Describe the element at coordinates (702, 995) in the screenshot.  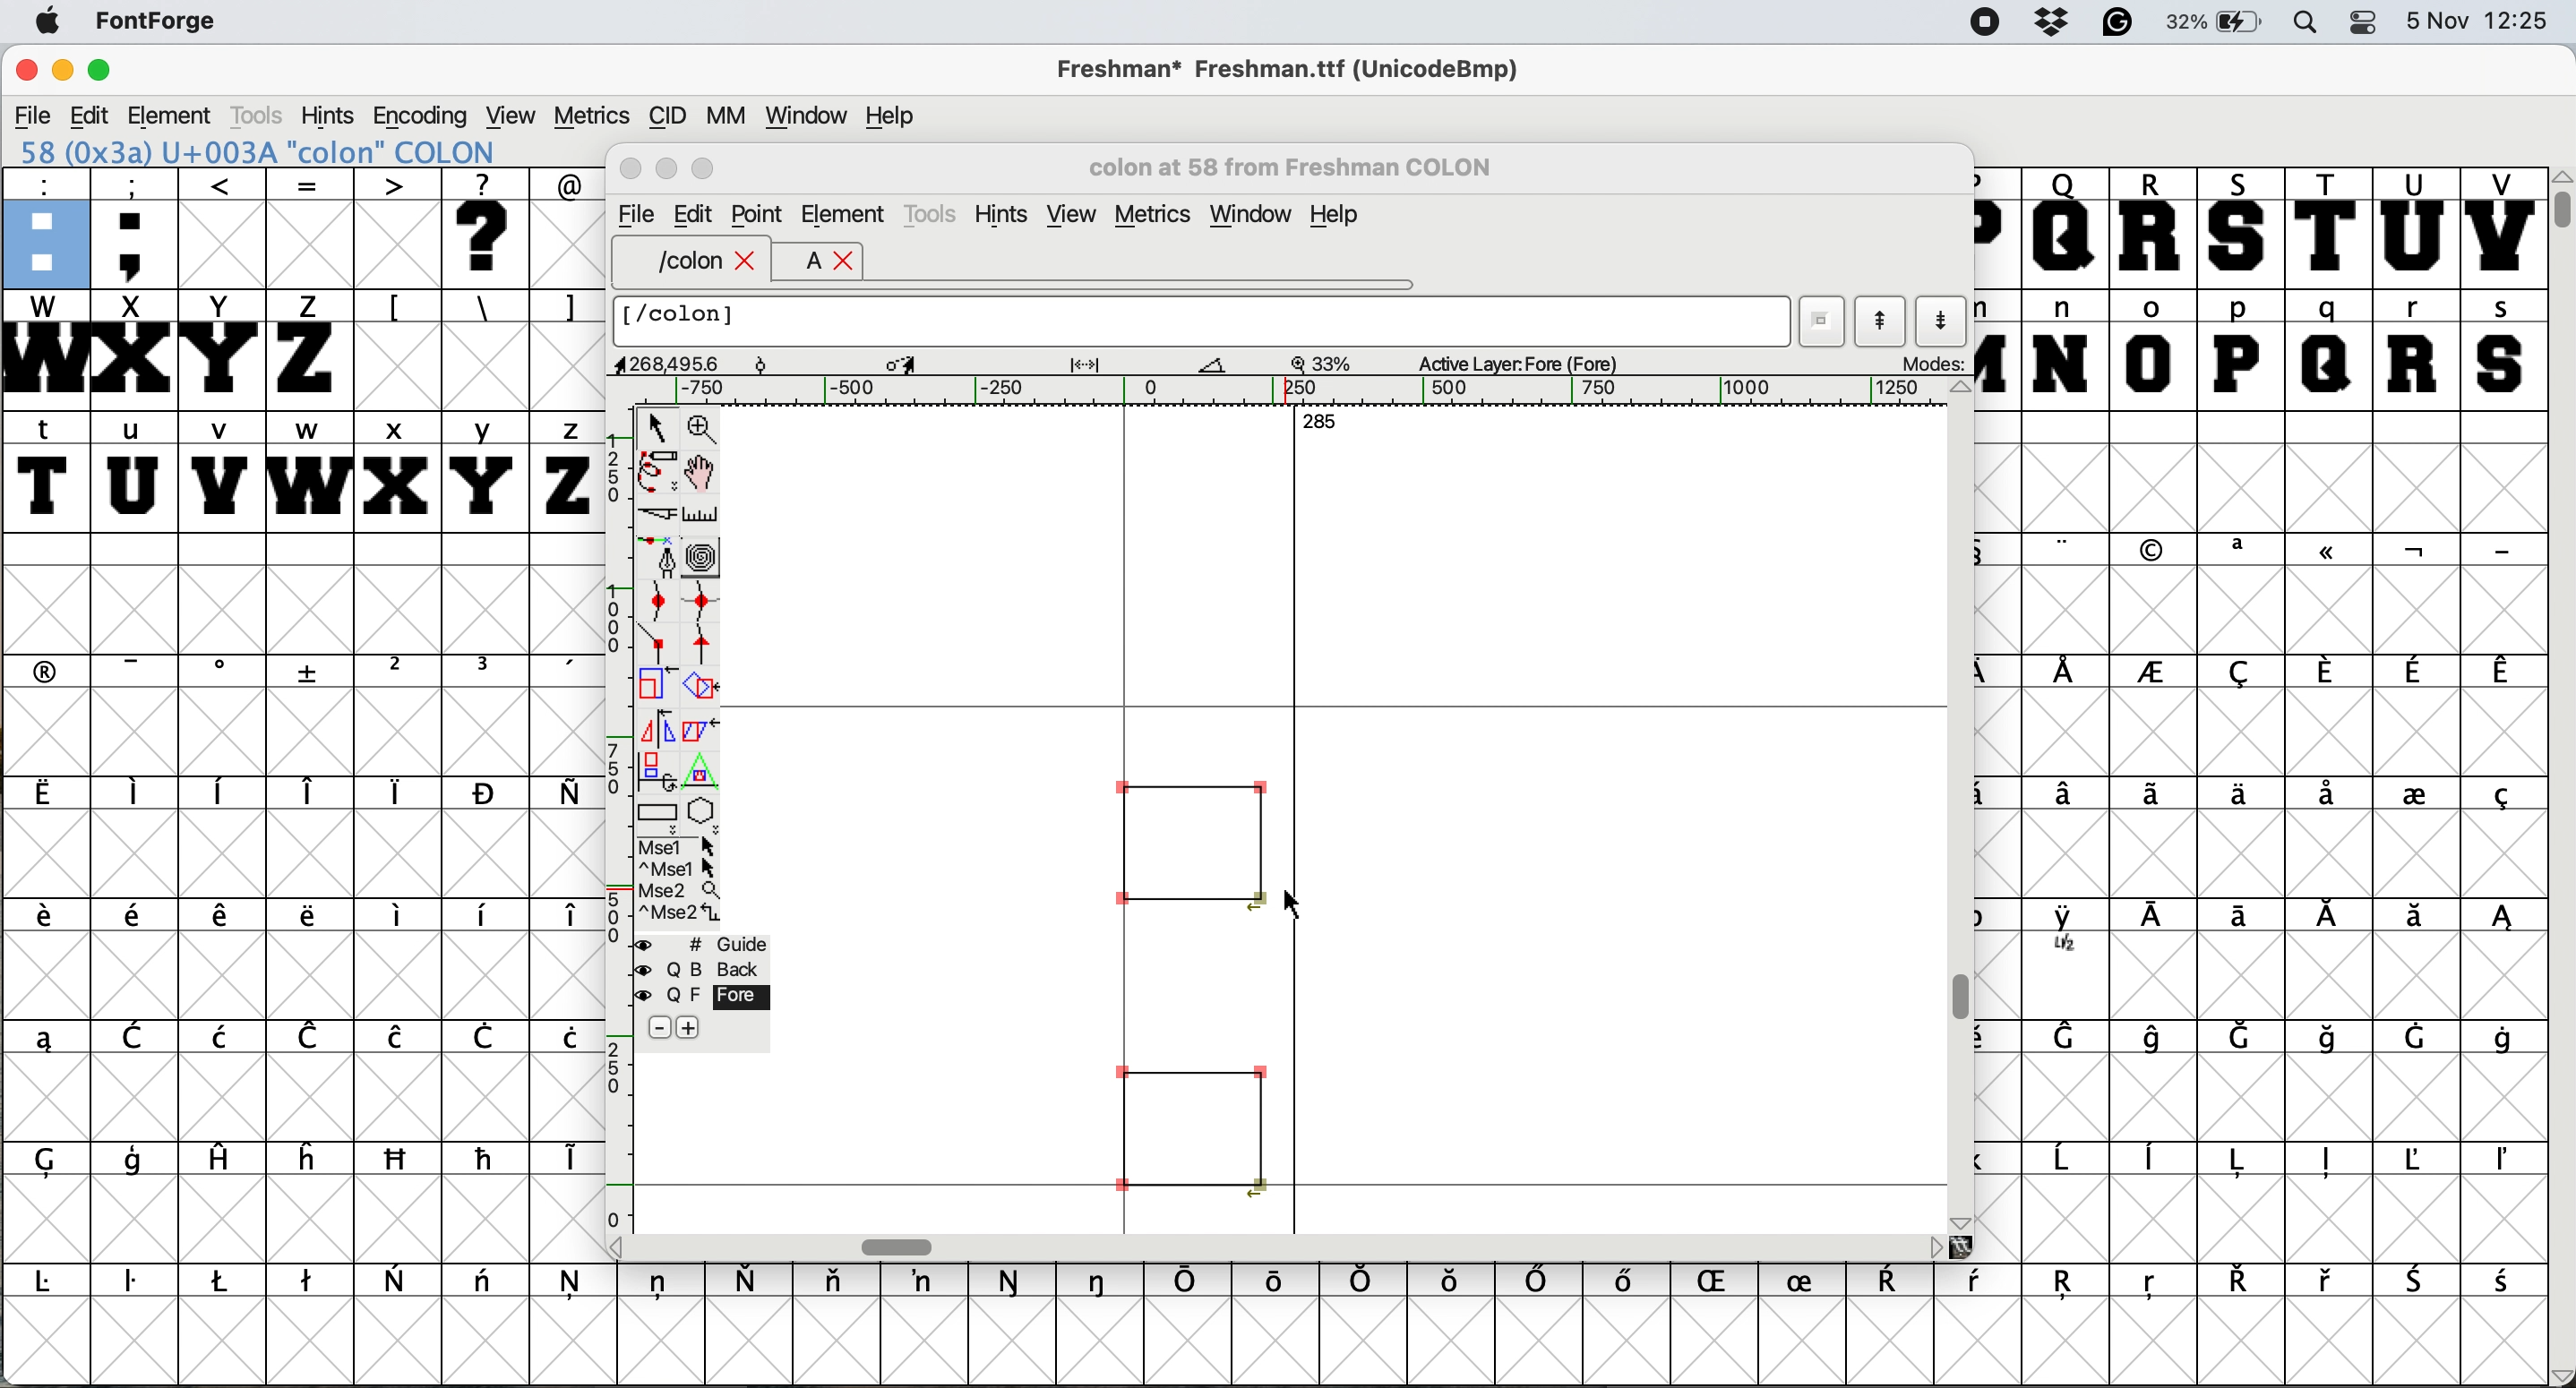
I see `fore` at that location.